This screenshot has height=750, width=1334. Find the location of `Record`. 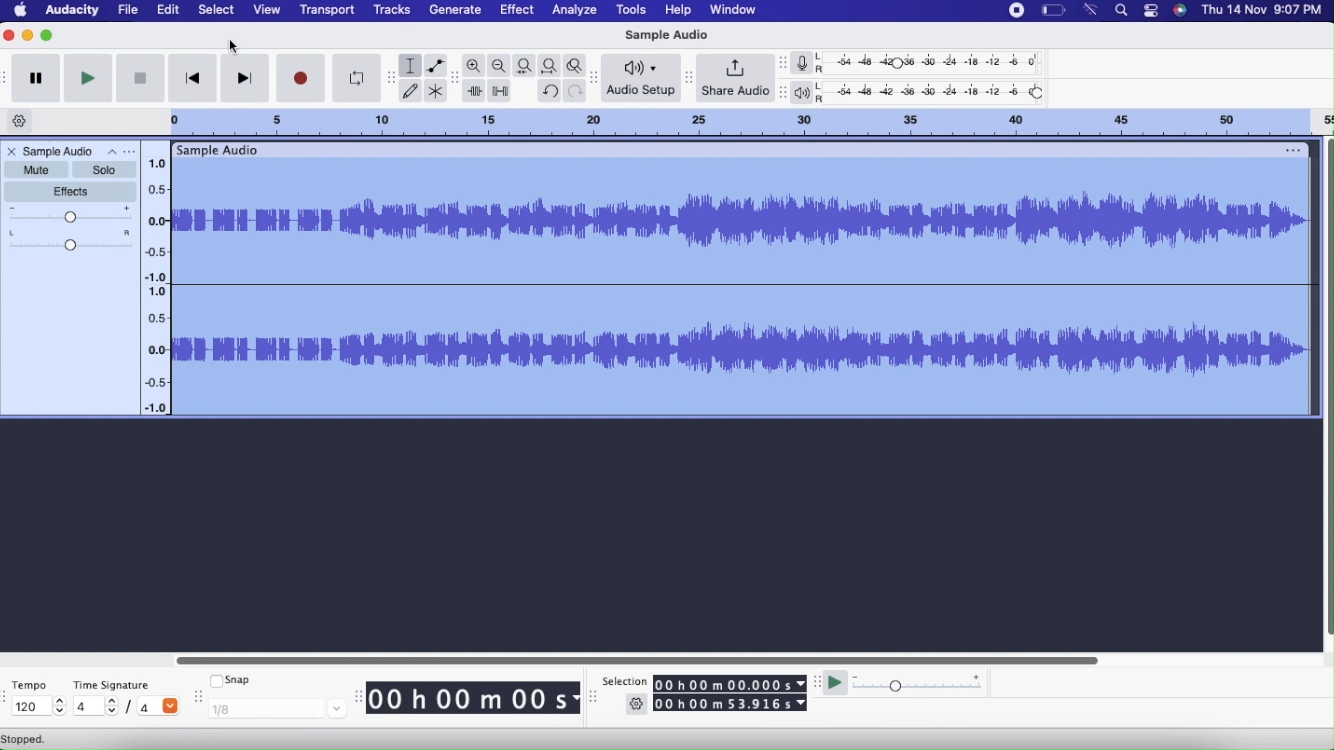

Record is located at coordinates (302, 80).